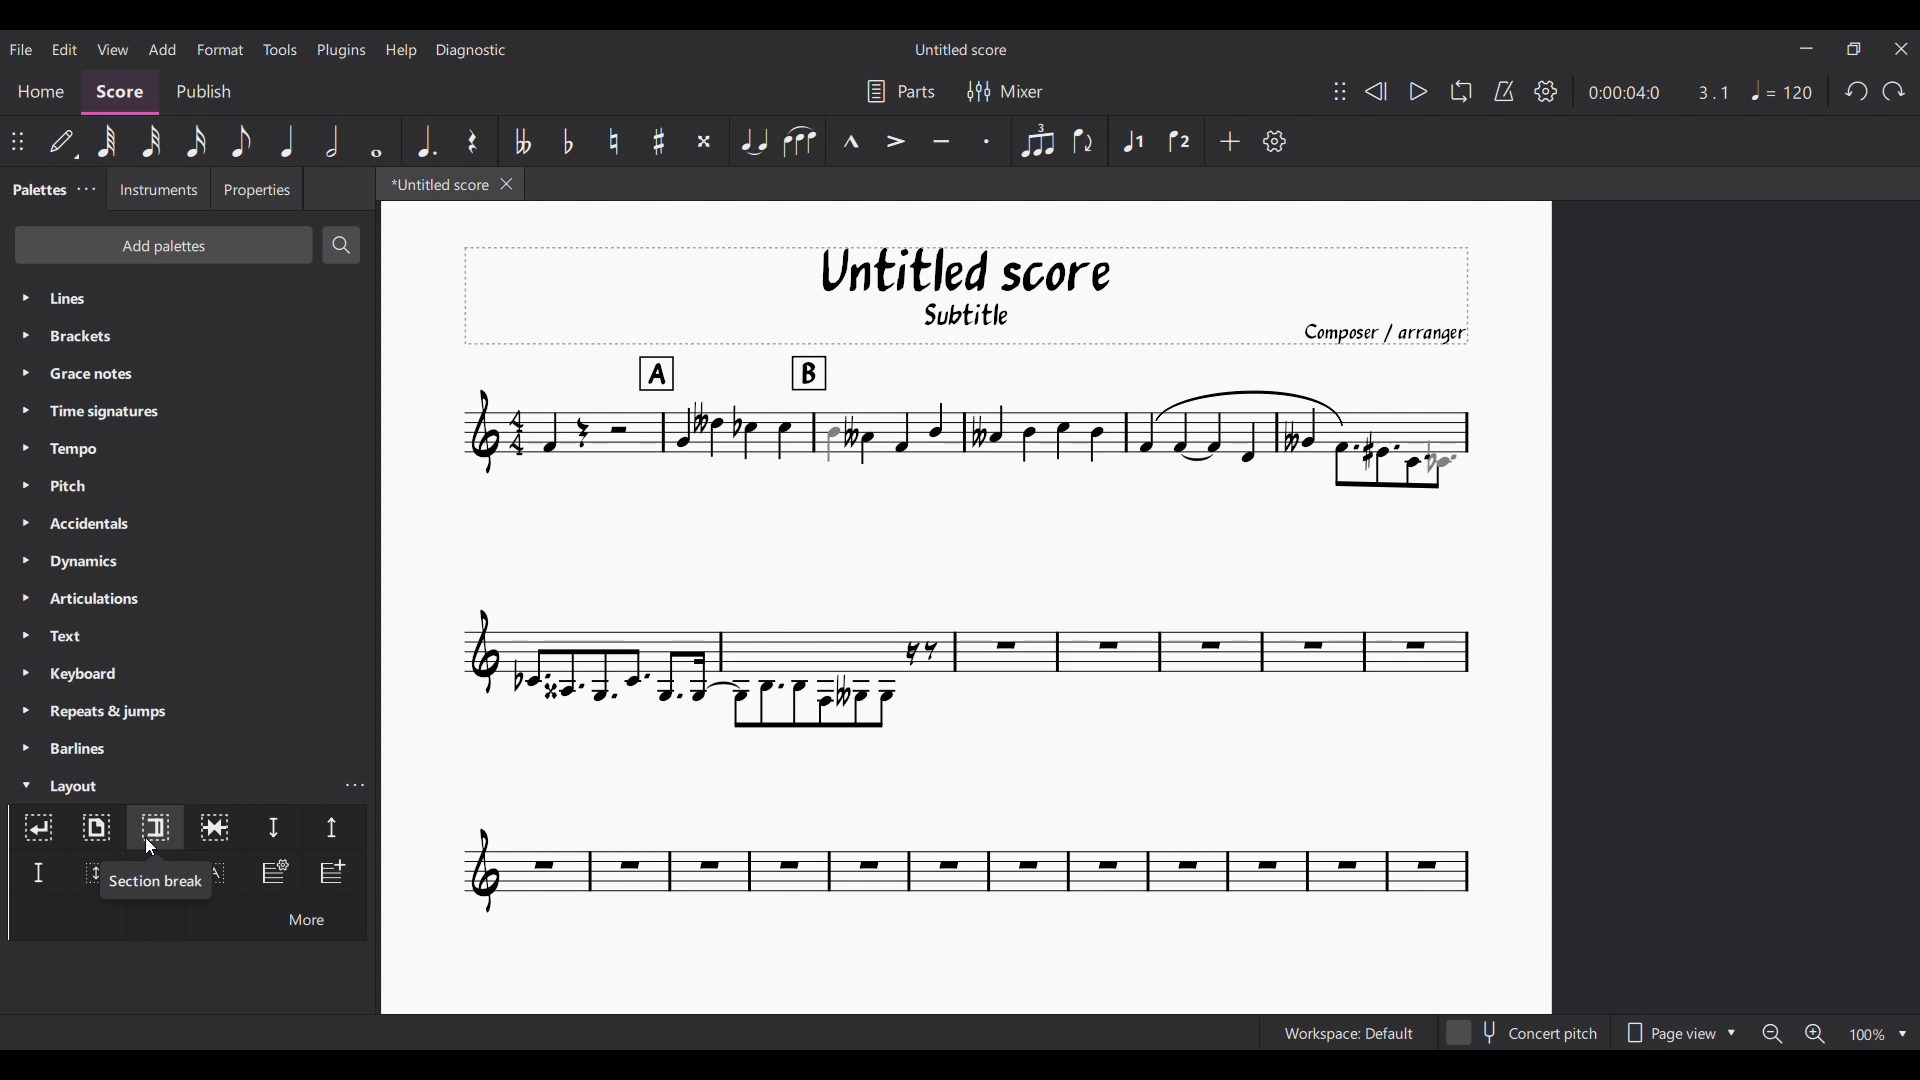  Describe the element at coordinates (151, 847) in the screenshot. I see `Cursor` at that location.